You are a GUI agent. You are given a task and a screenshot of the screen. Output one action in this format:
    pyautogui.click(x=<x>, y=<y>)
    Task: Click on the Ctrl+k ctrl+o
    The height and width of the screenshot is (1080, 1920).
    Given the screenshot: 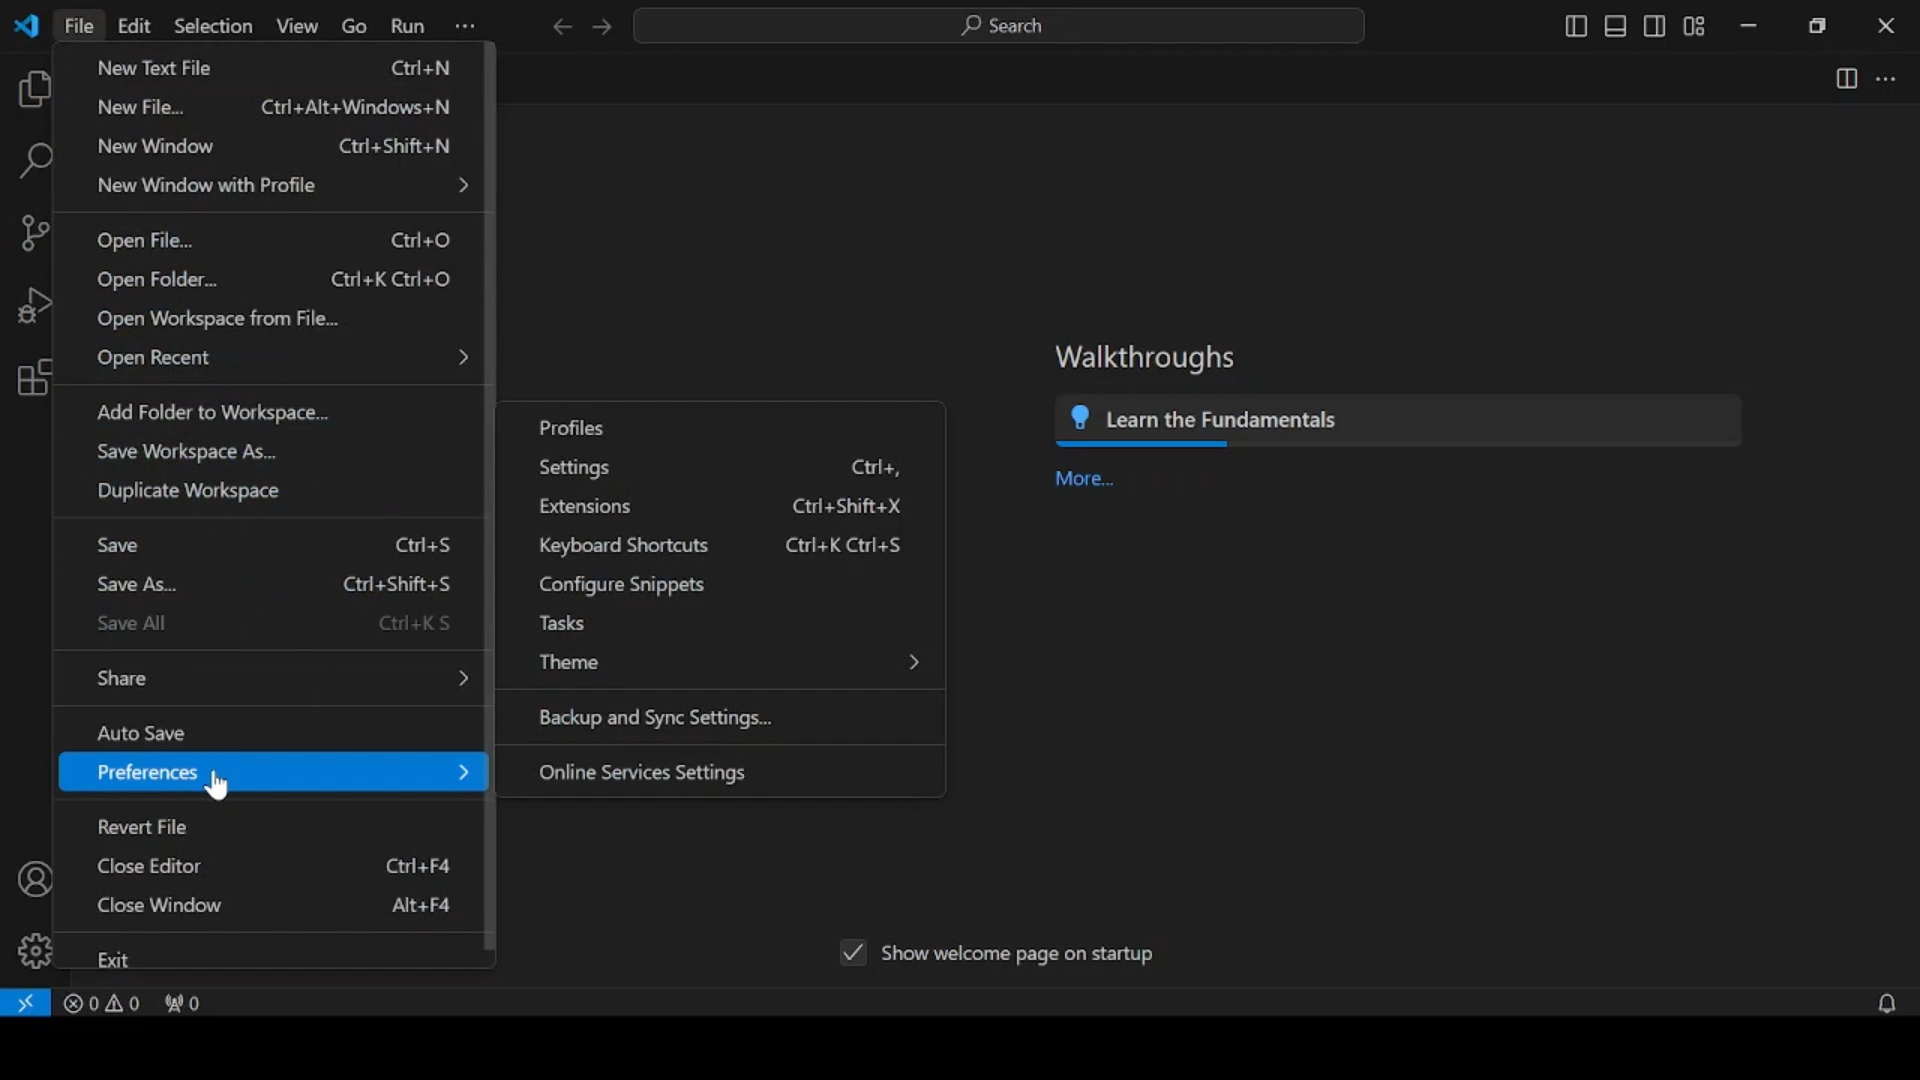 What is the action you would take?
    pyautogui.click(x=393, y=280)
    